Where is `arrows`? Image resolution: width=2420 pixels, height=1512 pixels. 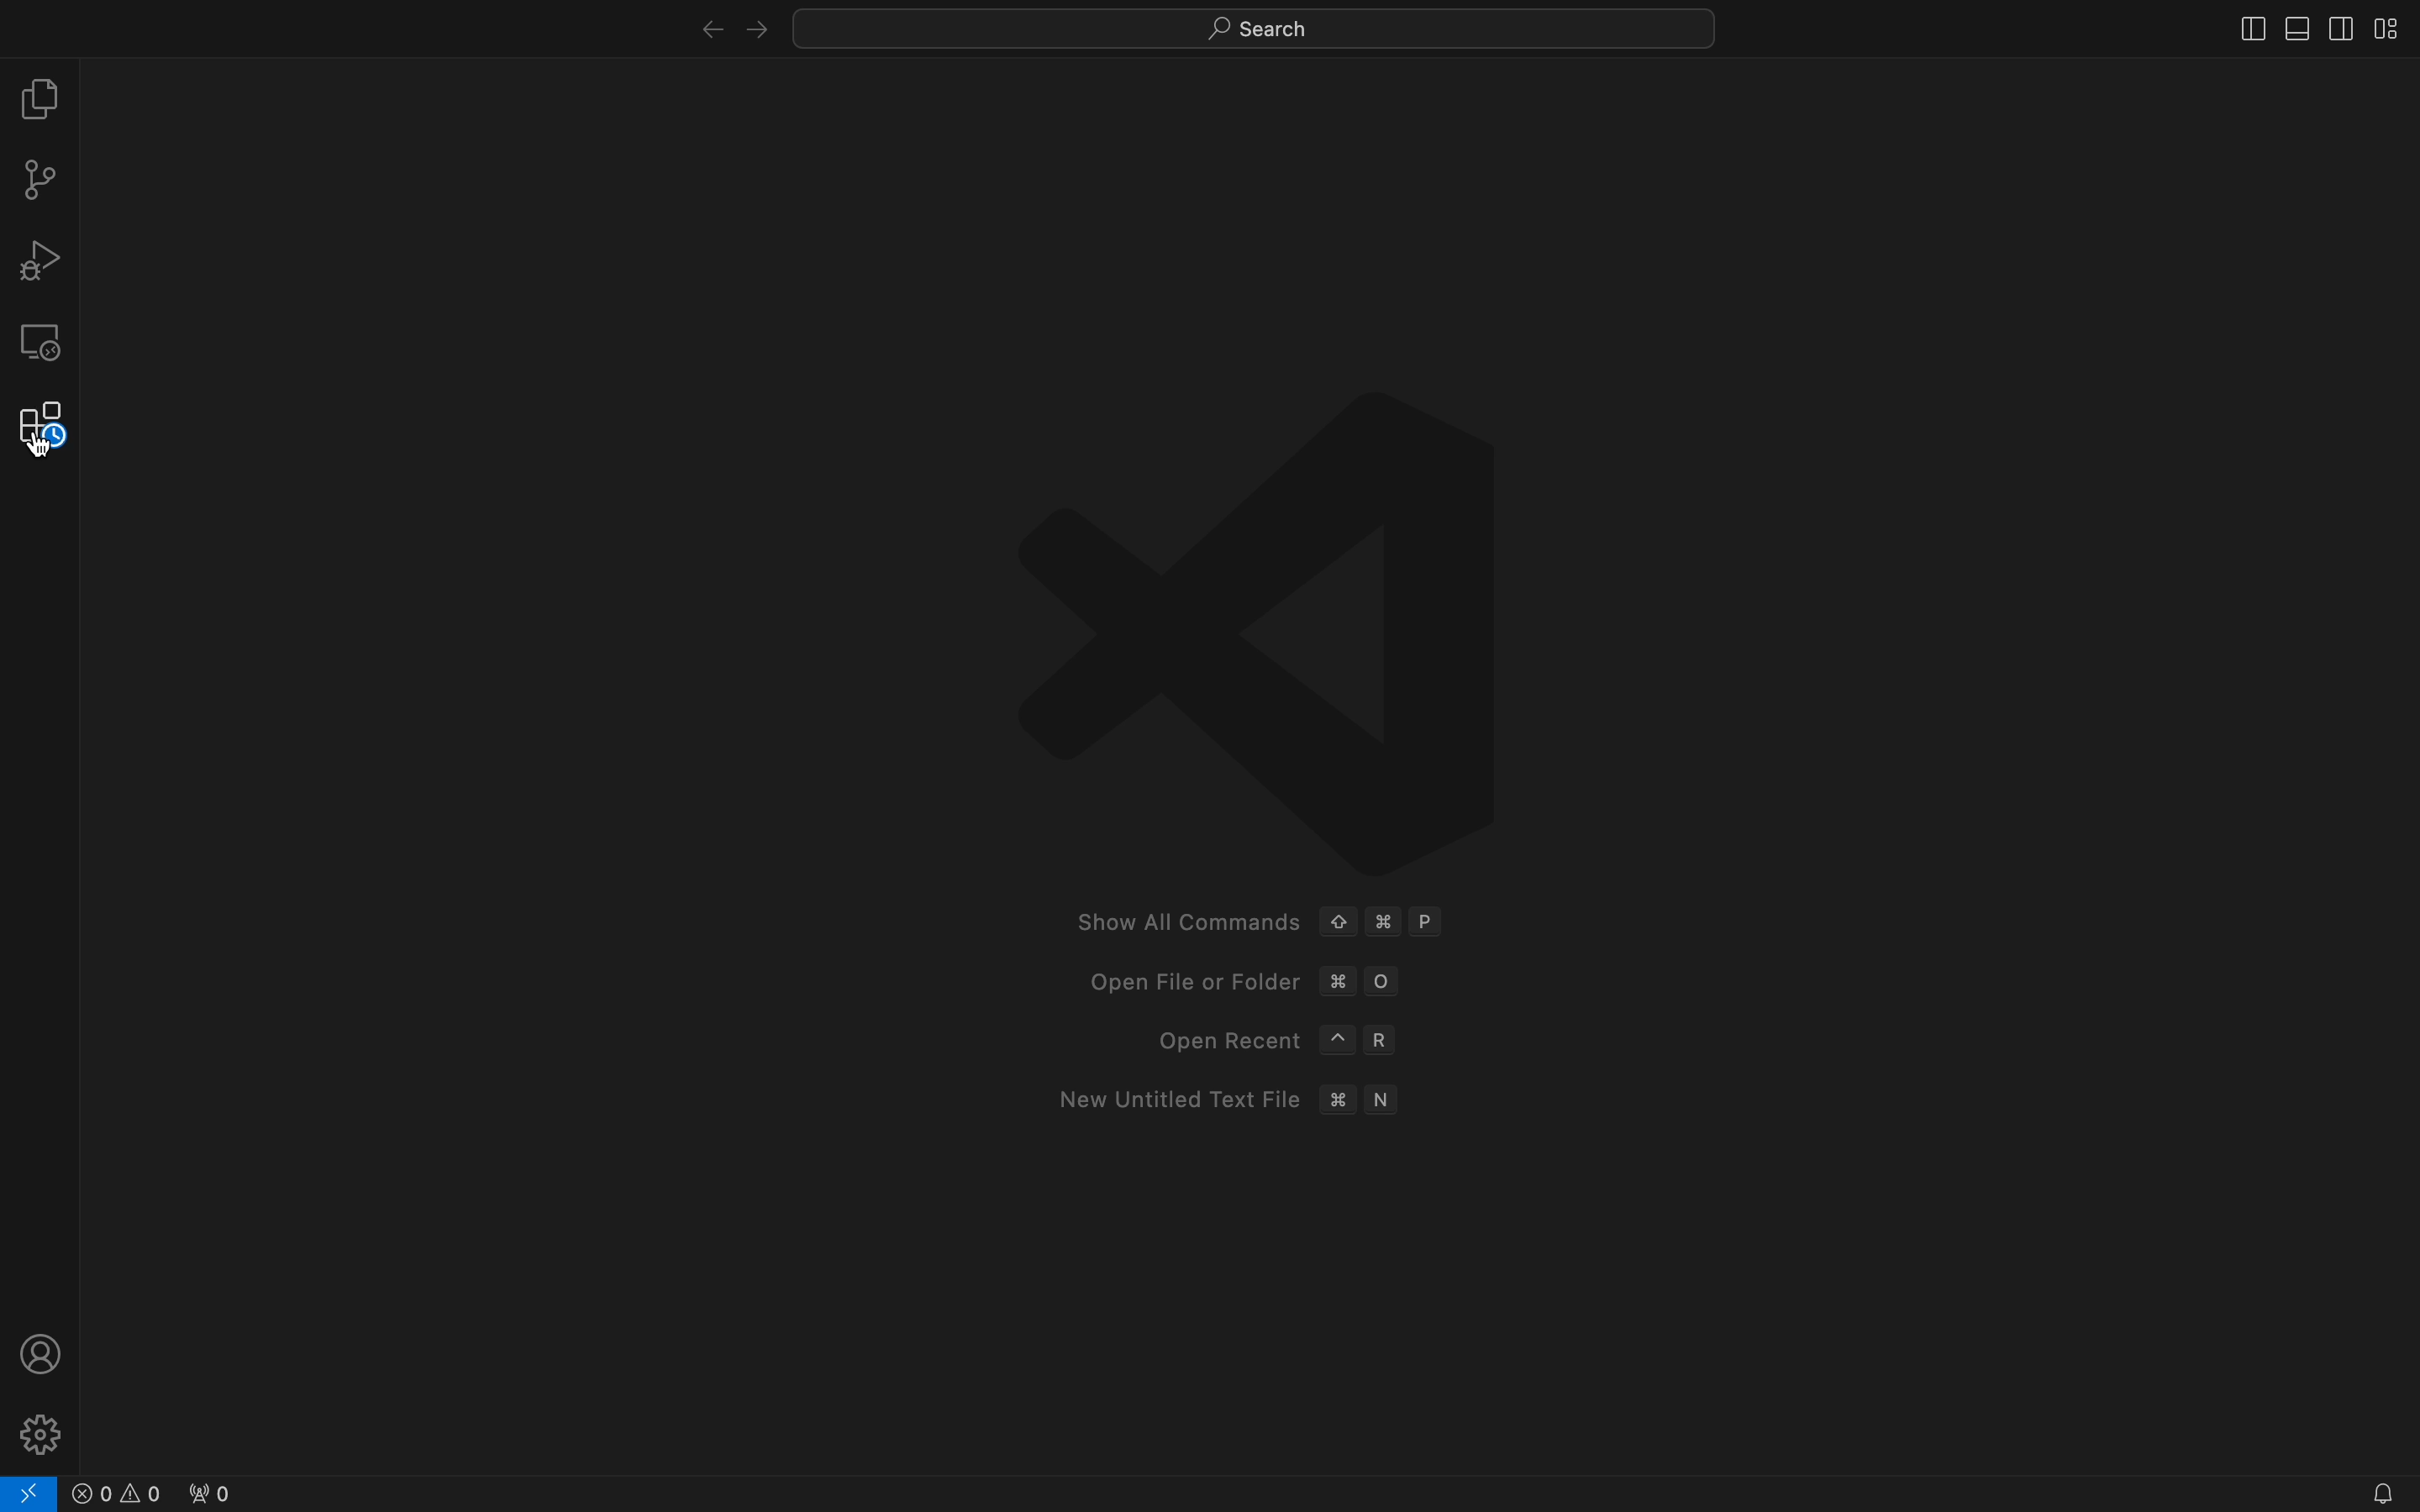
arrows is located at coordinates (729, 25).